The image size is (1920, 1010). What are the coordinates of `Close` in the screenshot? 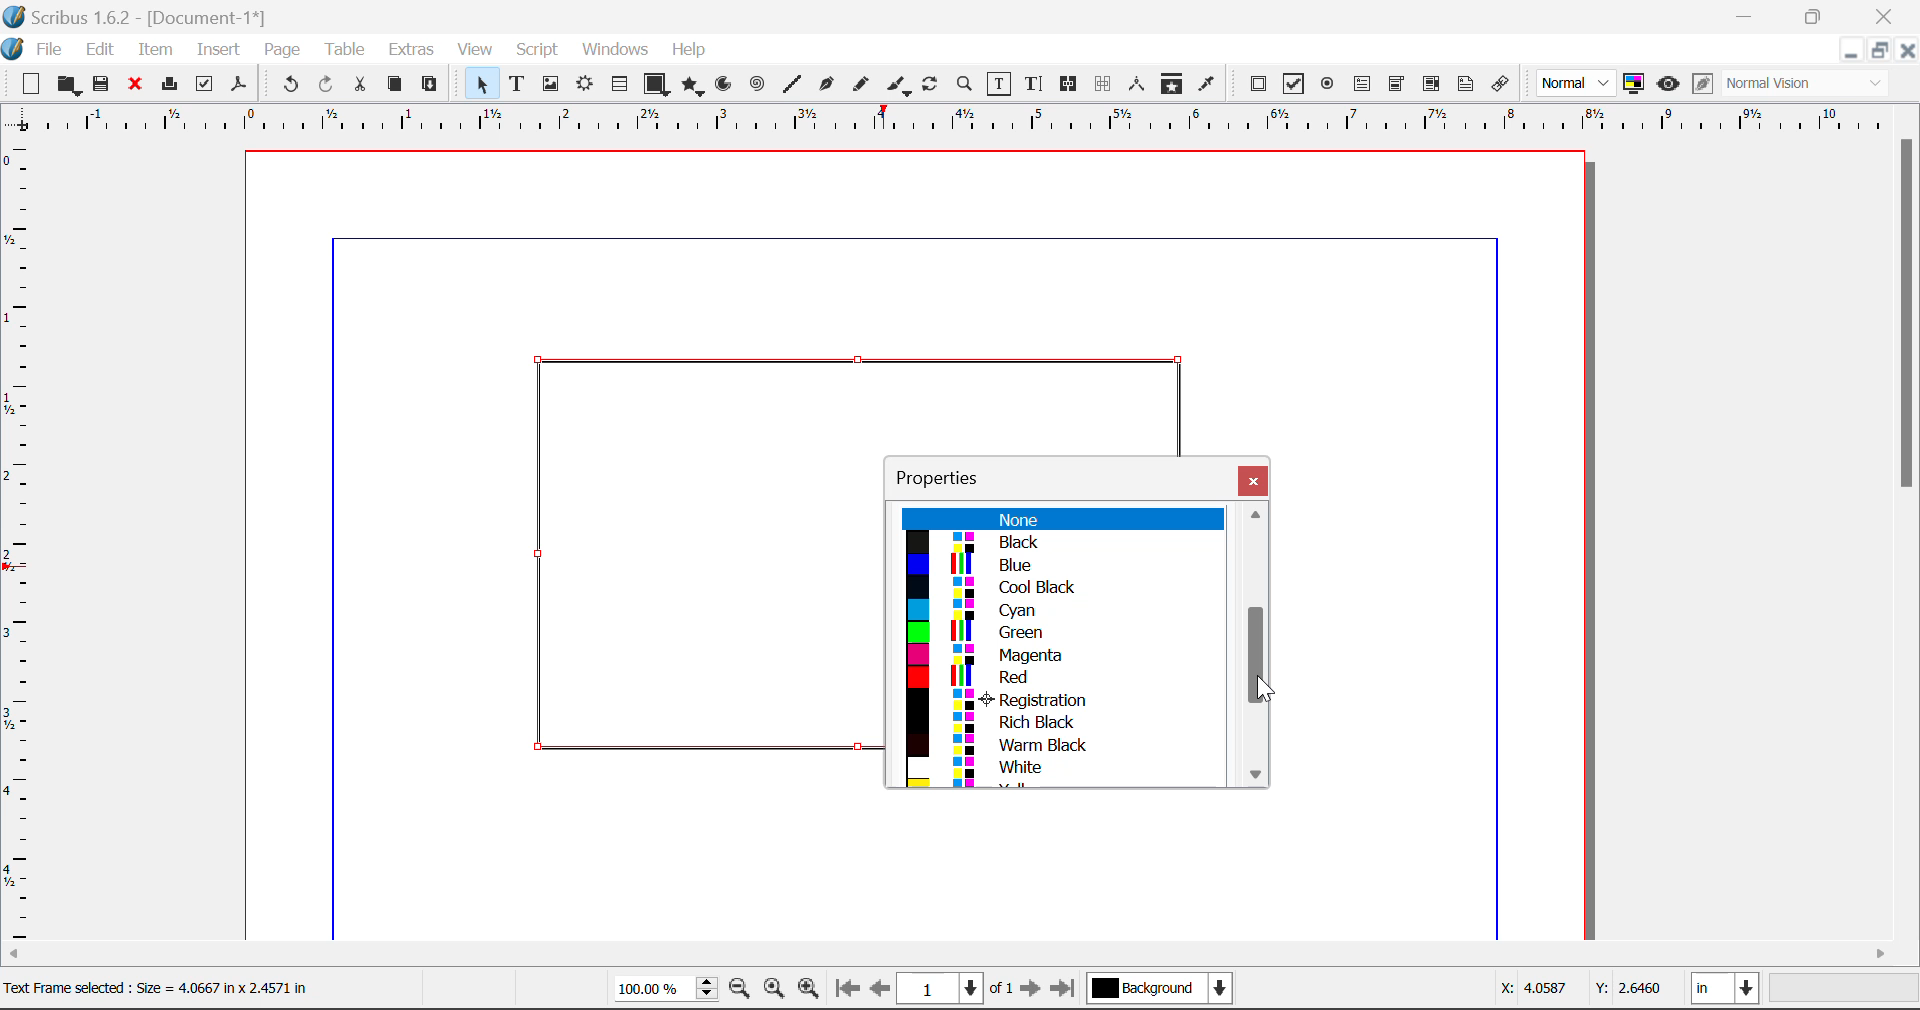 It's located at (1253, 480).